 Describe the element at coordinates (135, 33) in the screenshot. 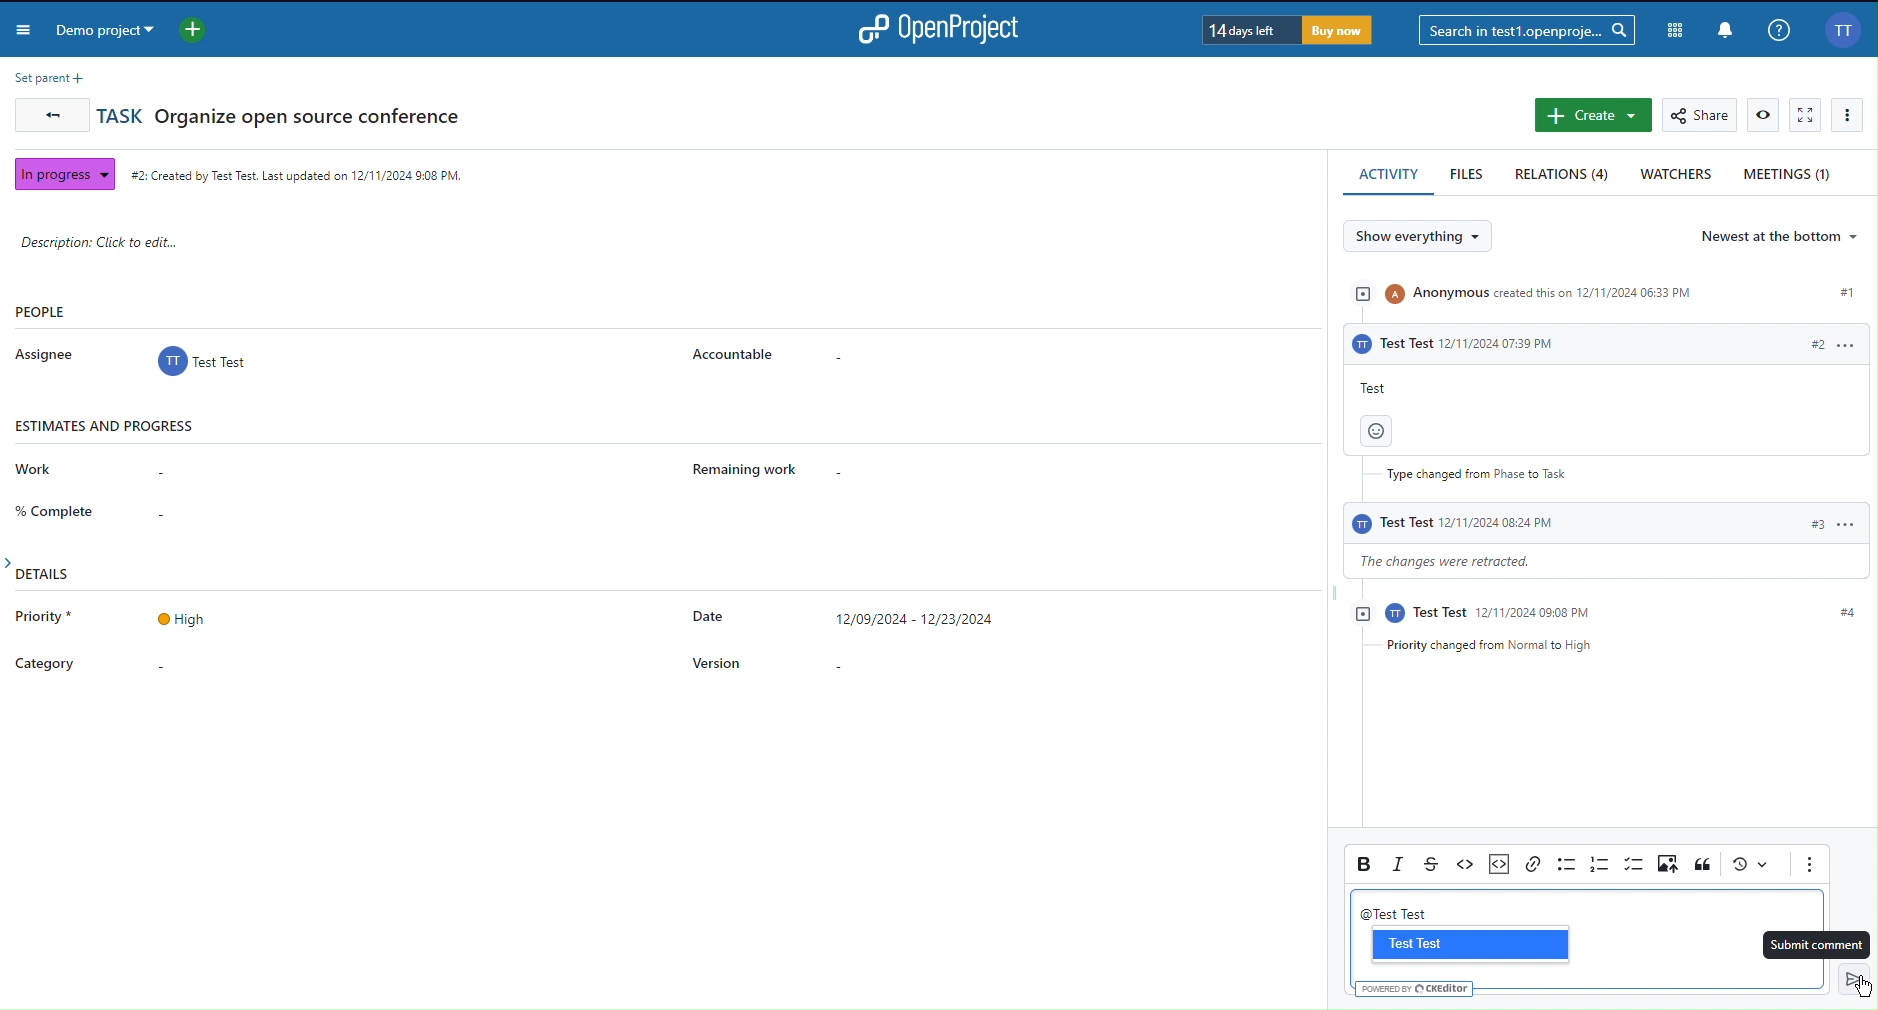

I see `Demo Projecy` at that location.